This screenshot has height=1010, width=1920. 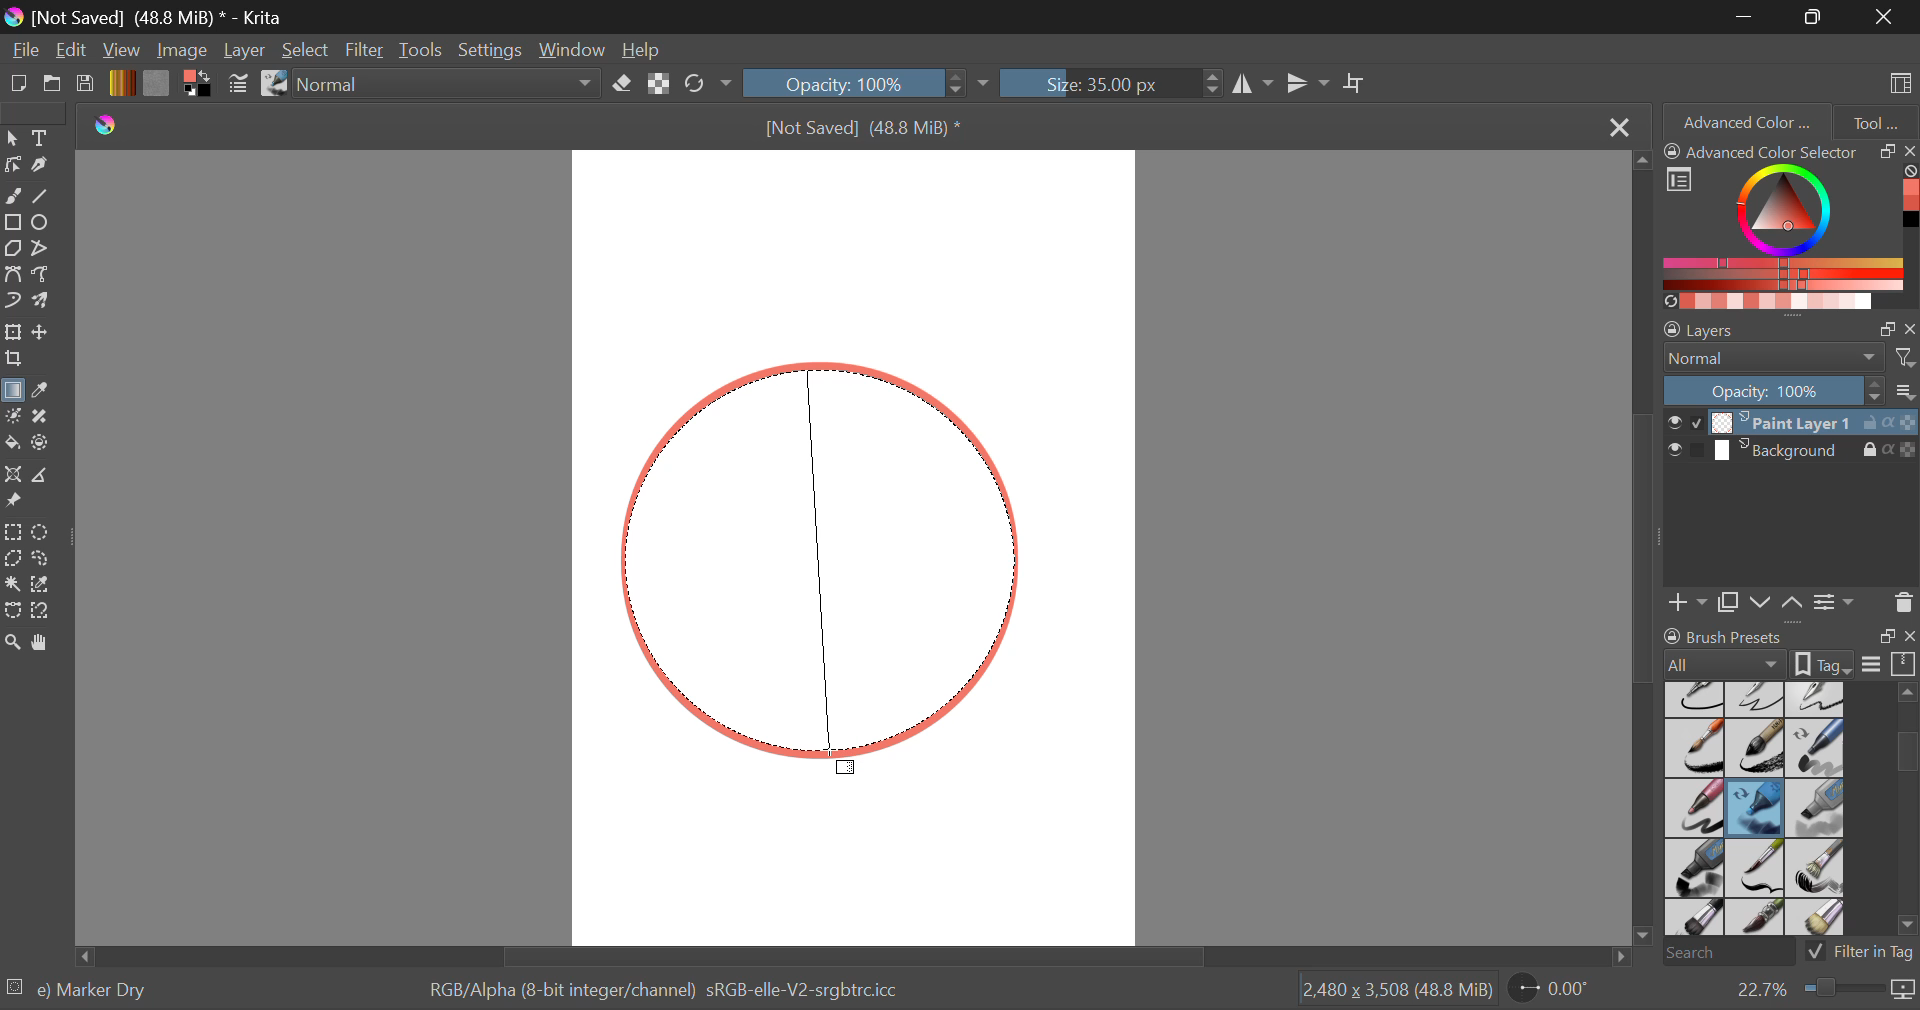 I want to click on Marker Smooth, so click(x=1694, y=808).